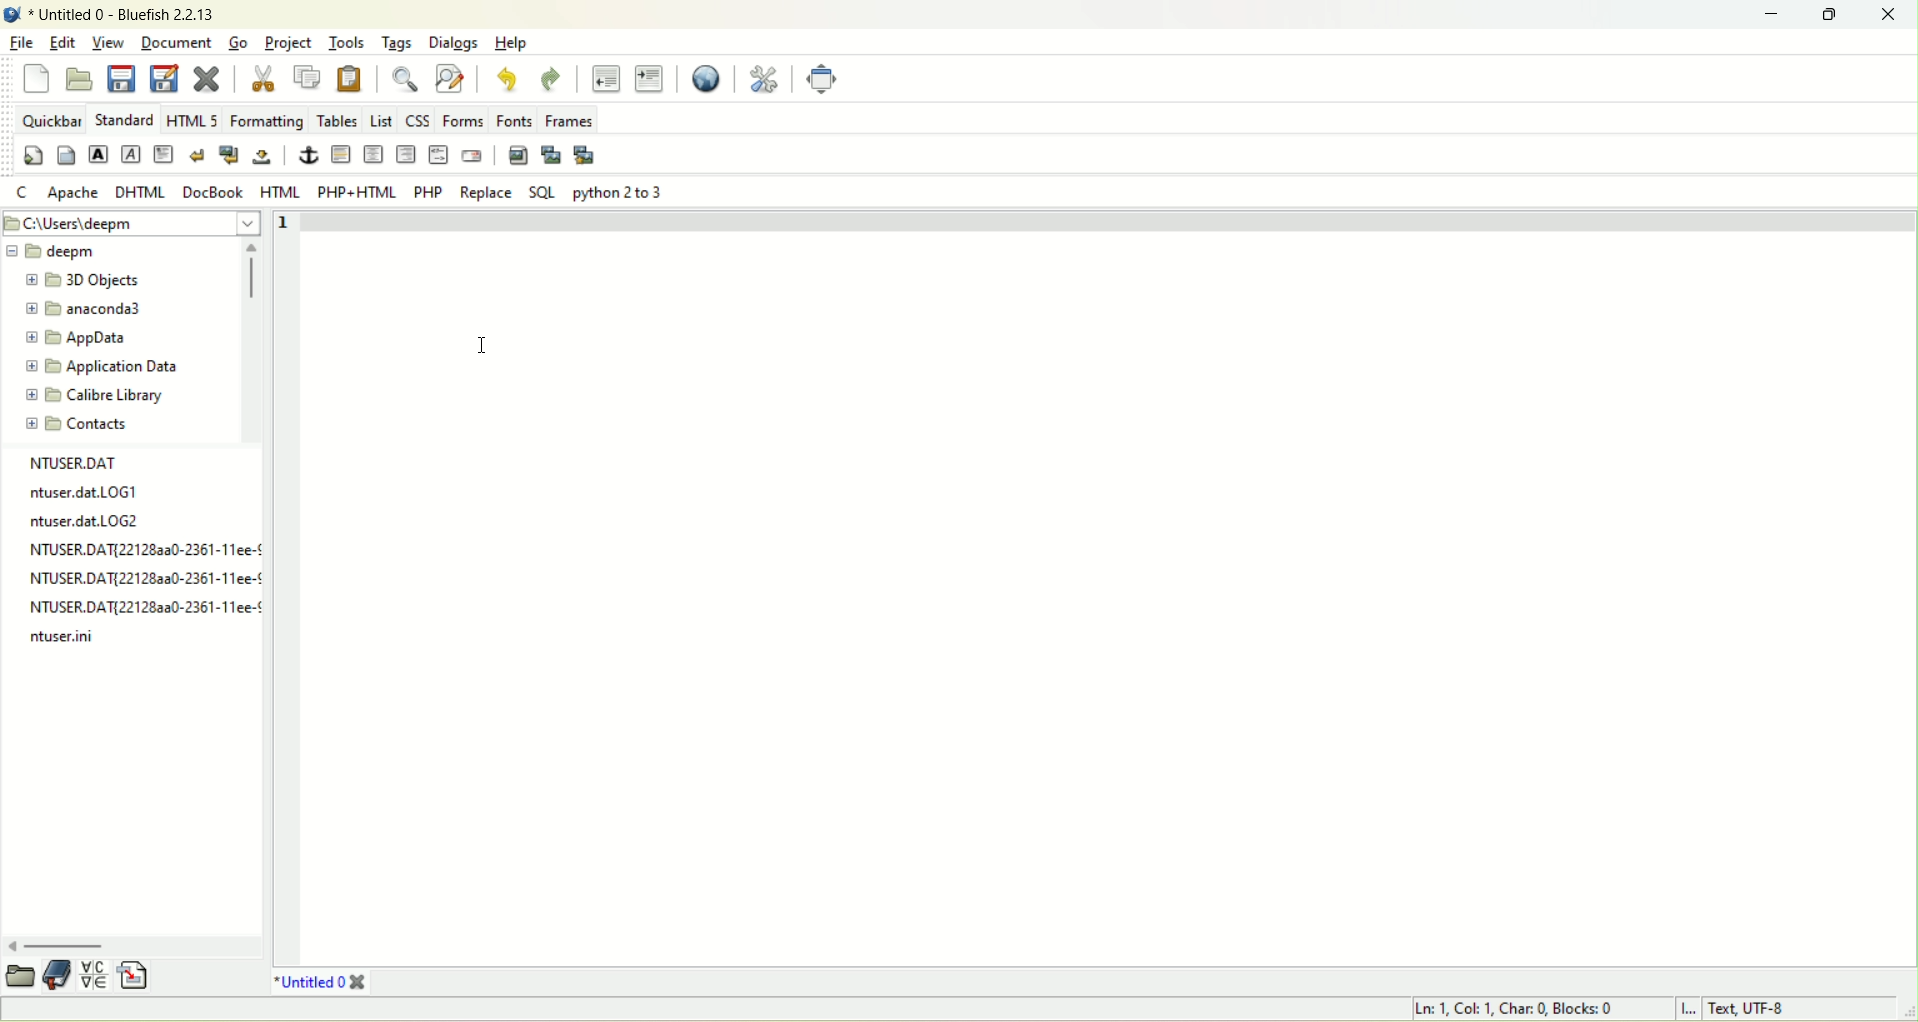 The image size is (1918, 1022). Describe the element at coordinates (139, 547) in the screenshot. I see `NTUSER.DAT{22128a3a0-2361-11ee-!` at that location.